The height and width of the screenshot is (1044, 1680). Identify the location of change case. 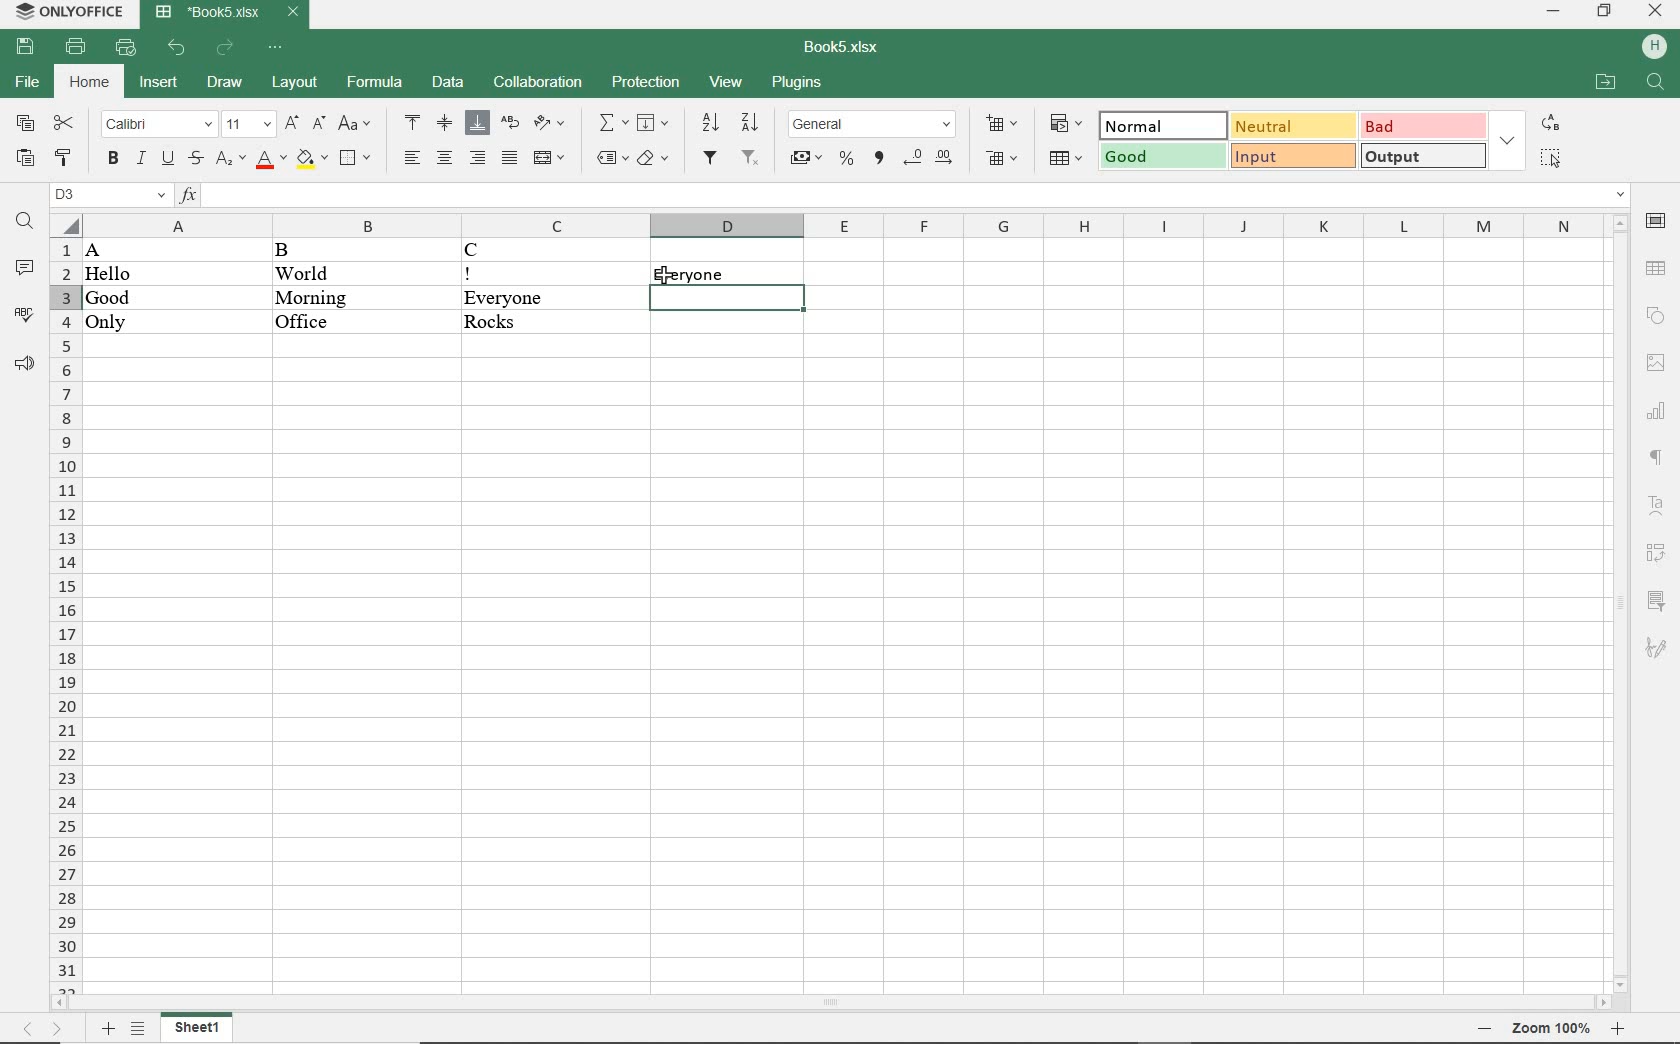
(353, 125).